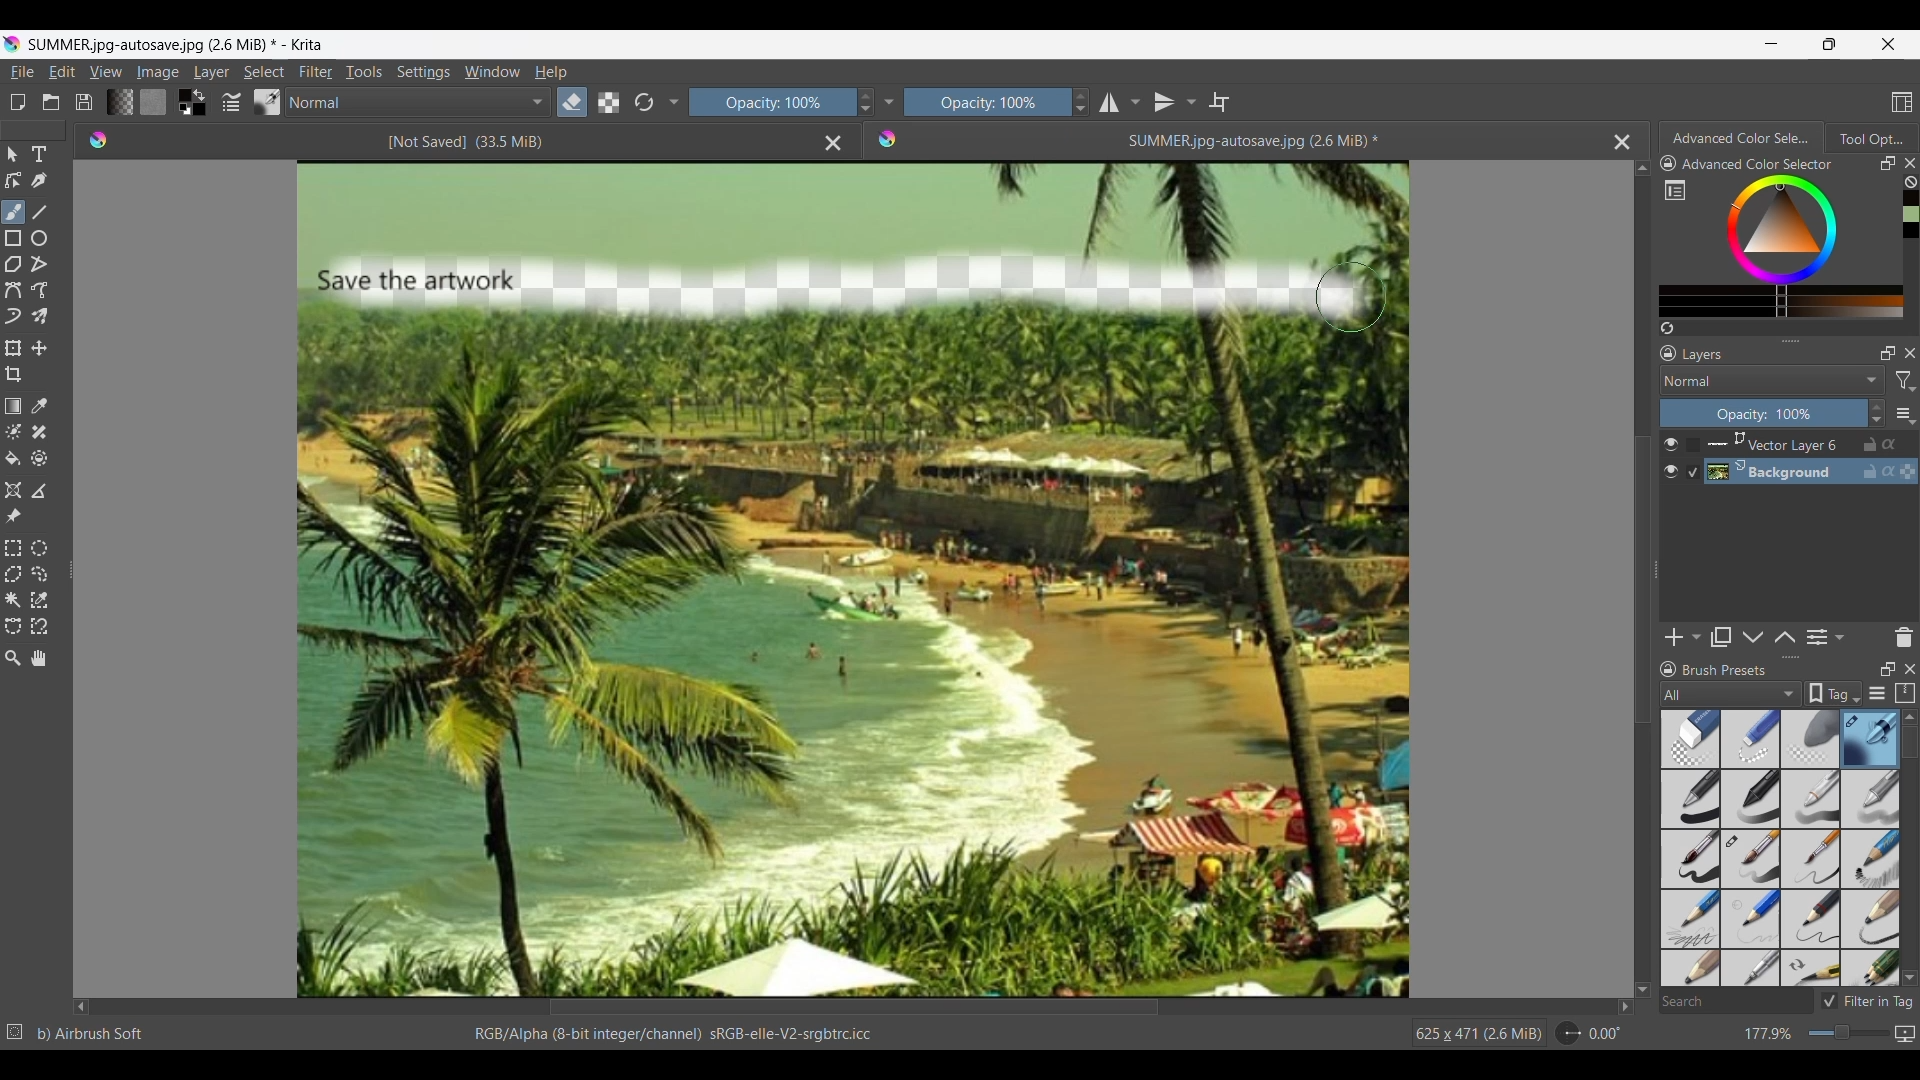 The width and height of the screenshot is (1920, 1080). I want to click on b) Airbrush Soft, so click(91, 1034).